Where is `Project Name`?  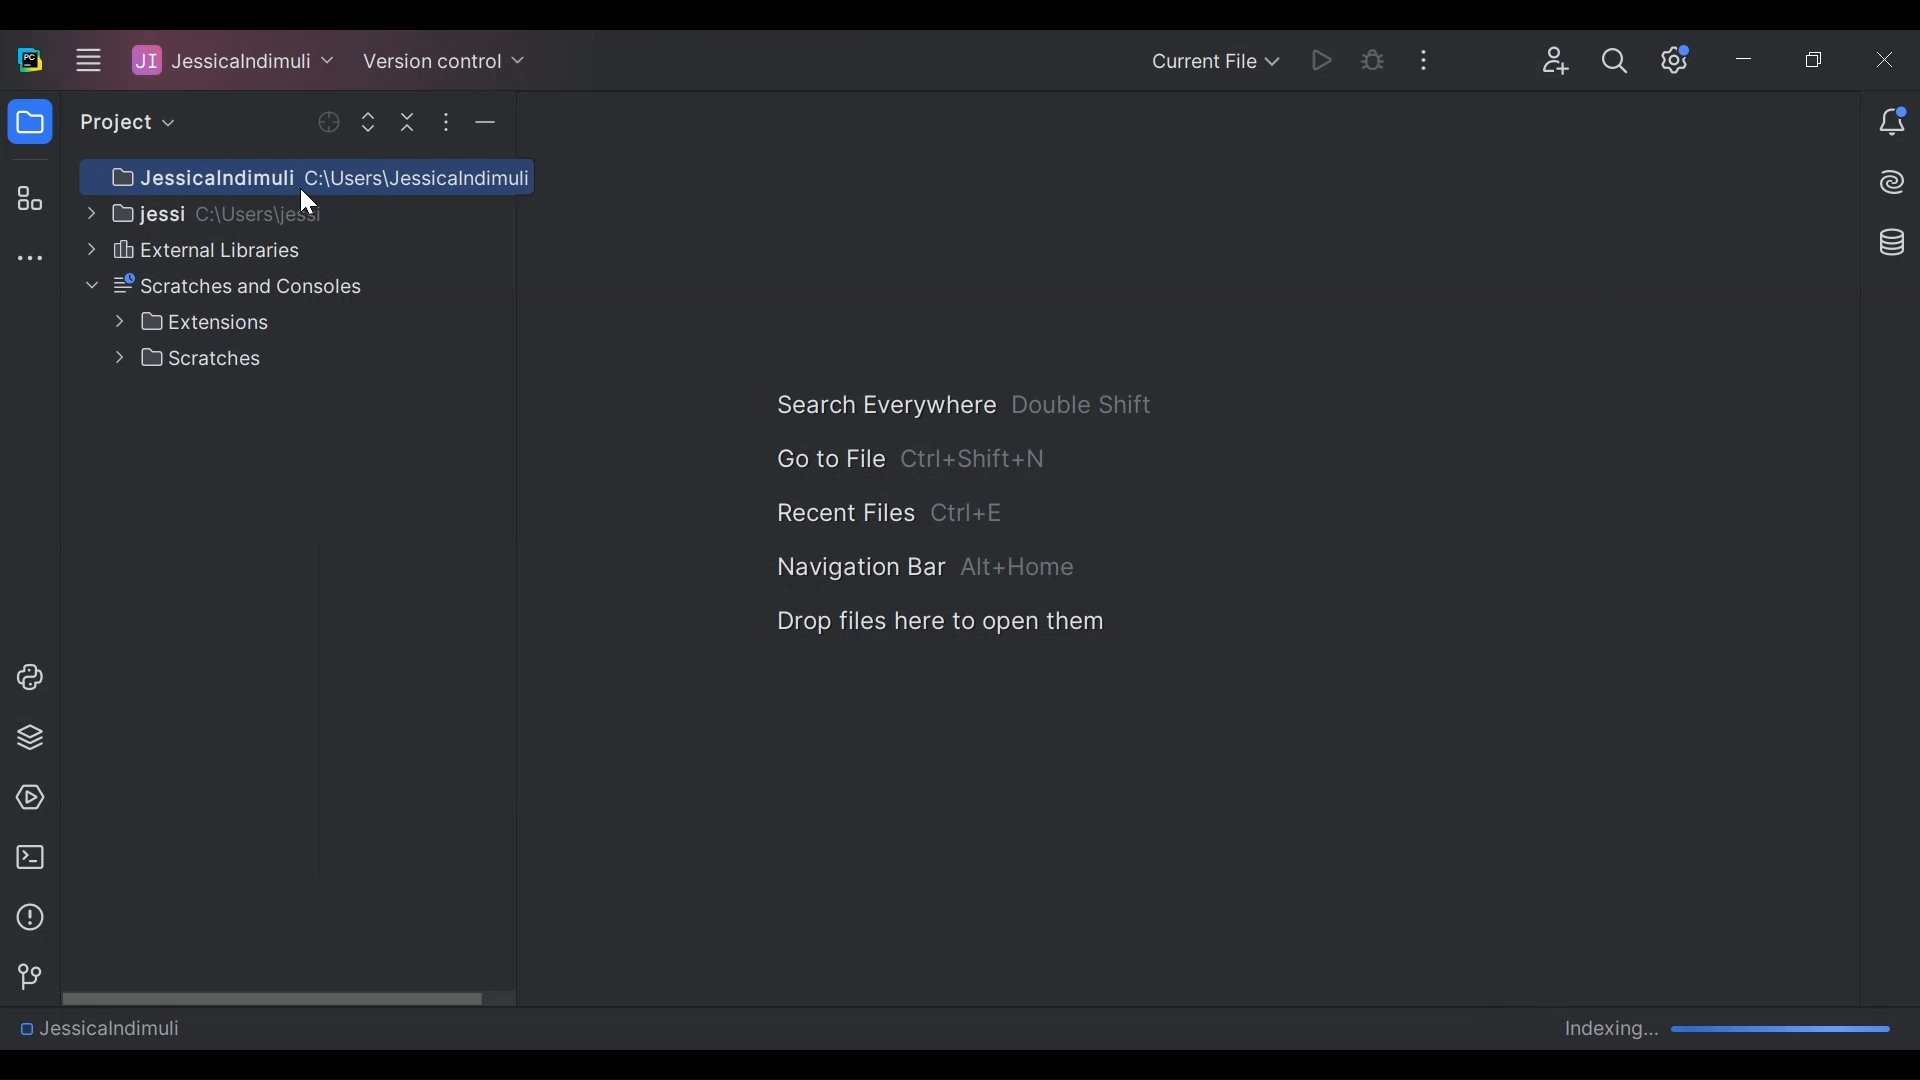
Project Name is located at coordinates (233, 59).